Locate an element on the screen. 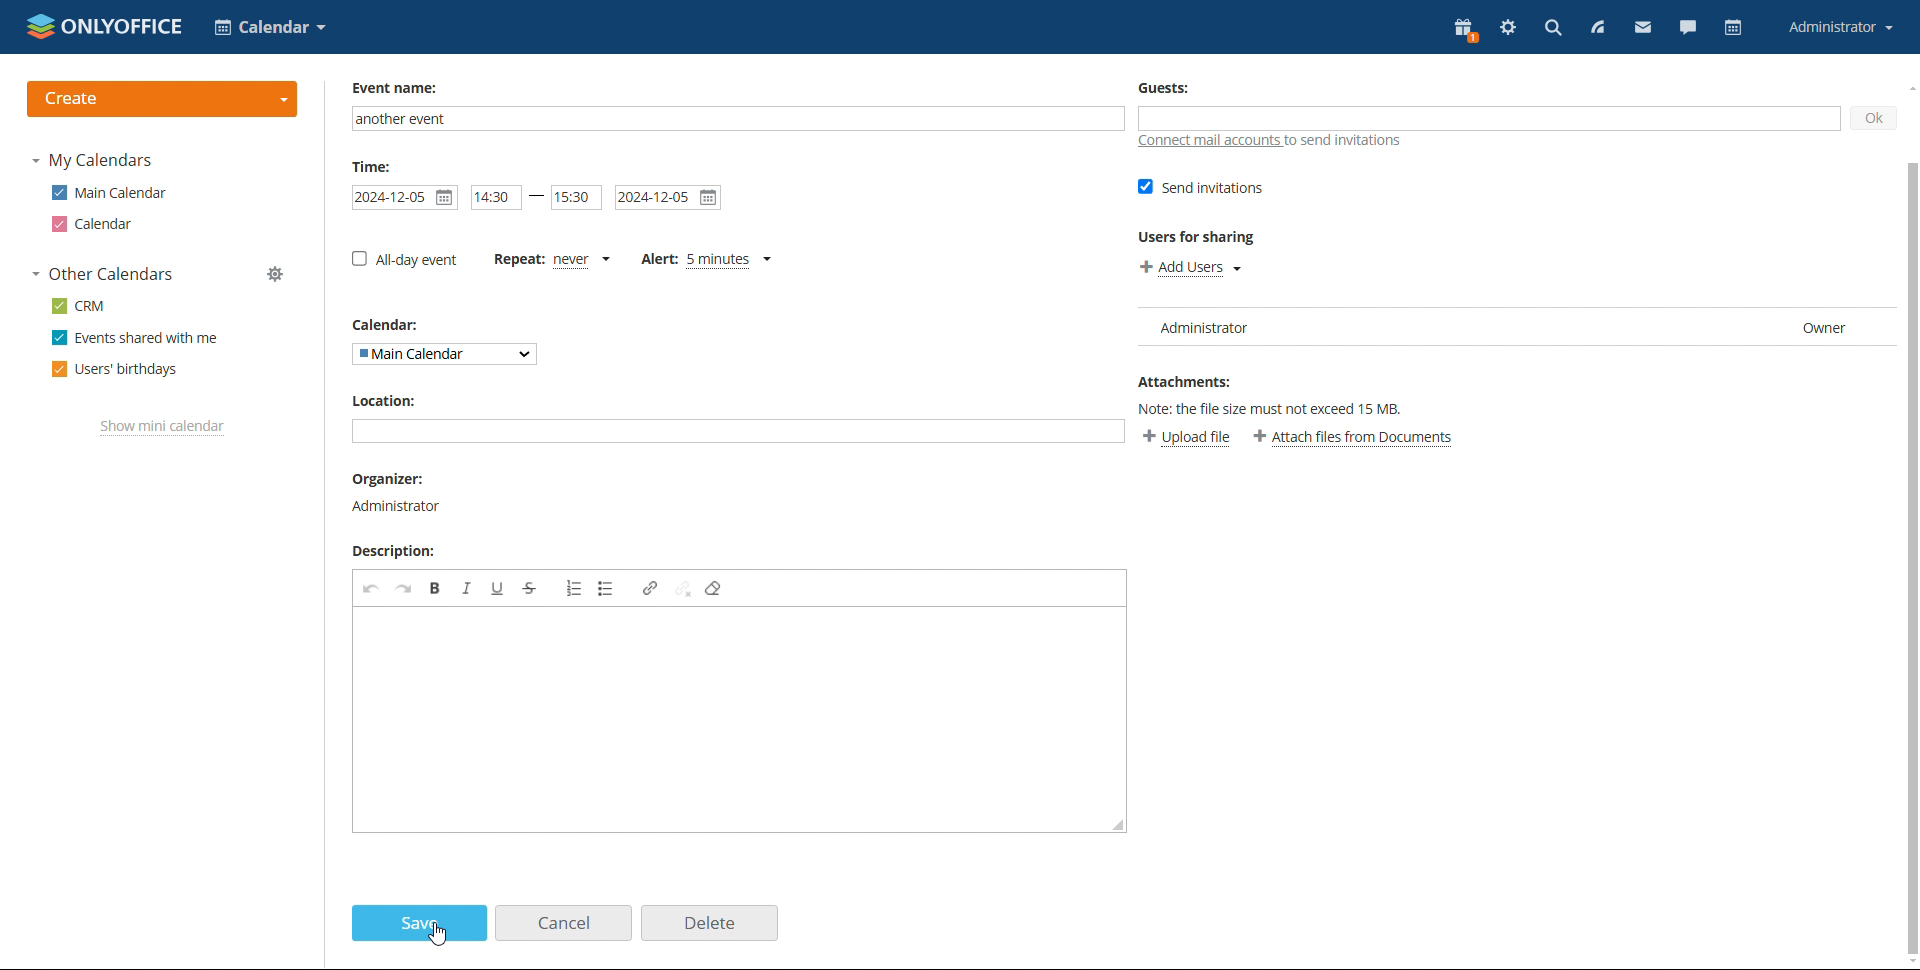 The width and height of the screenshot is (1920, 970). users' birthdays is located at coordinates (115, 370).